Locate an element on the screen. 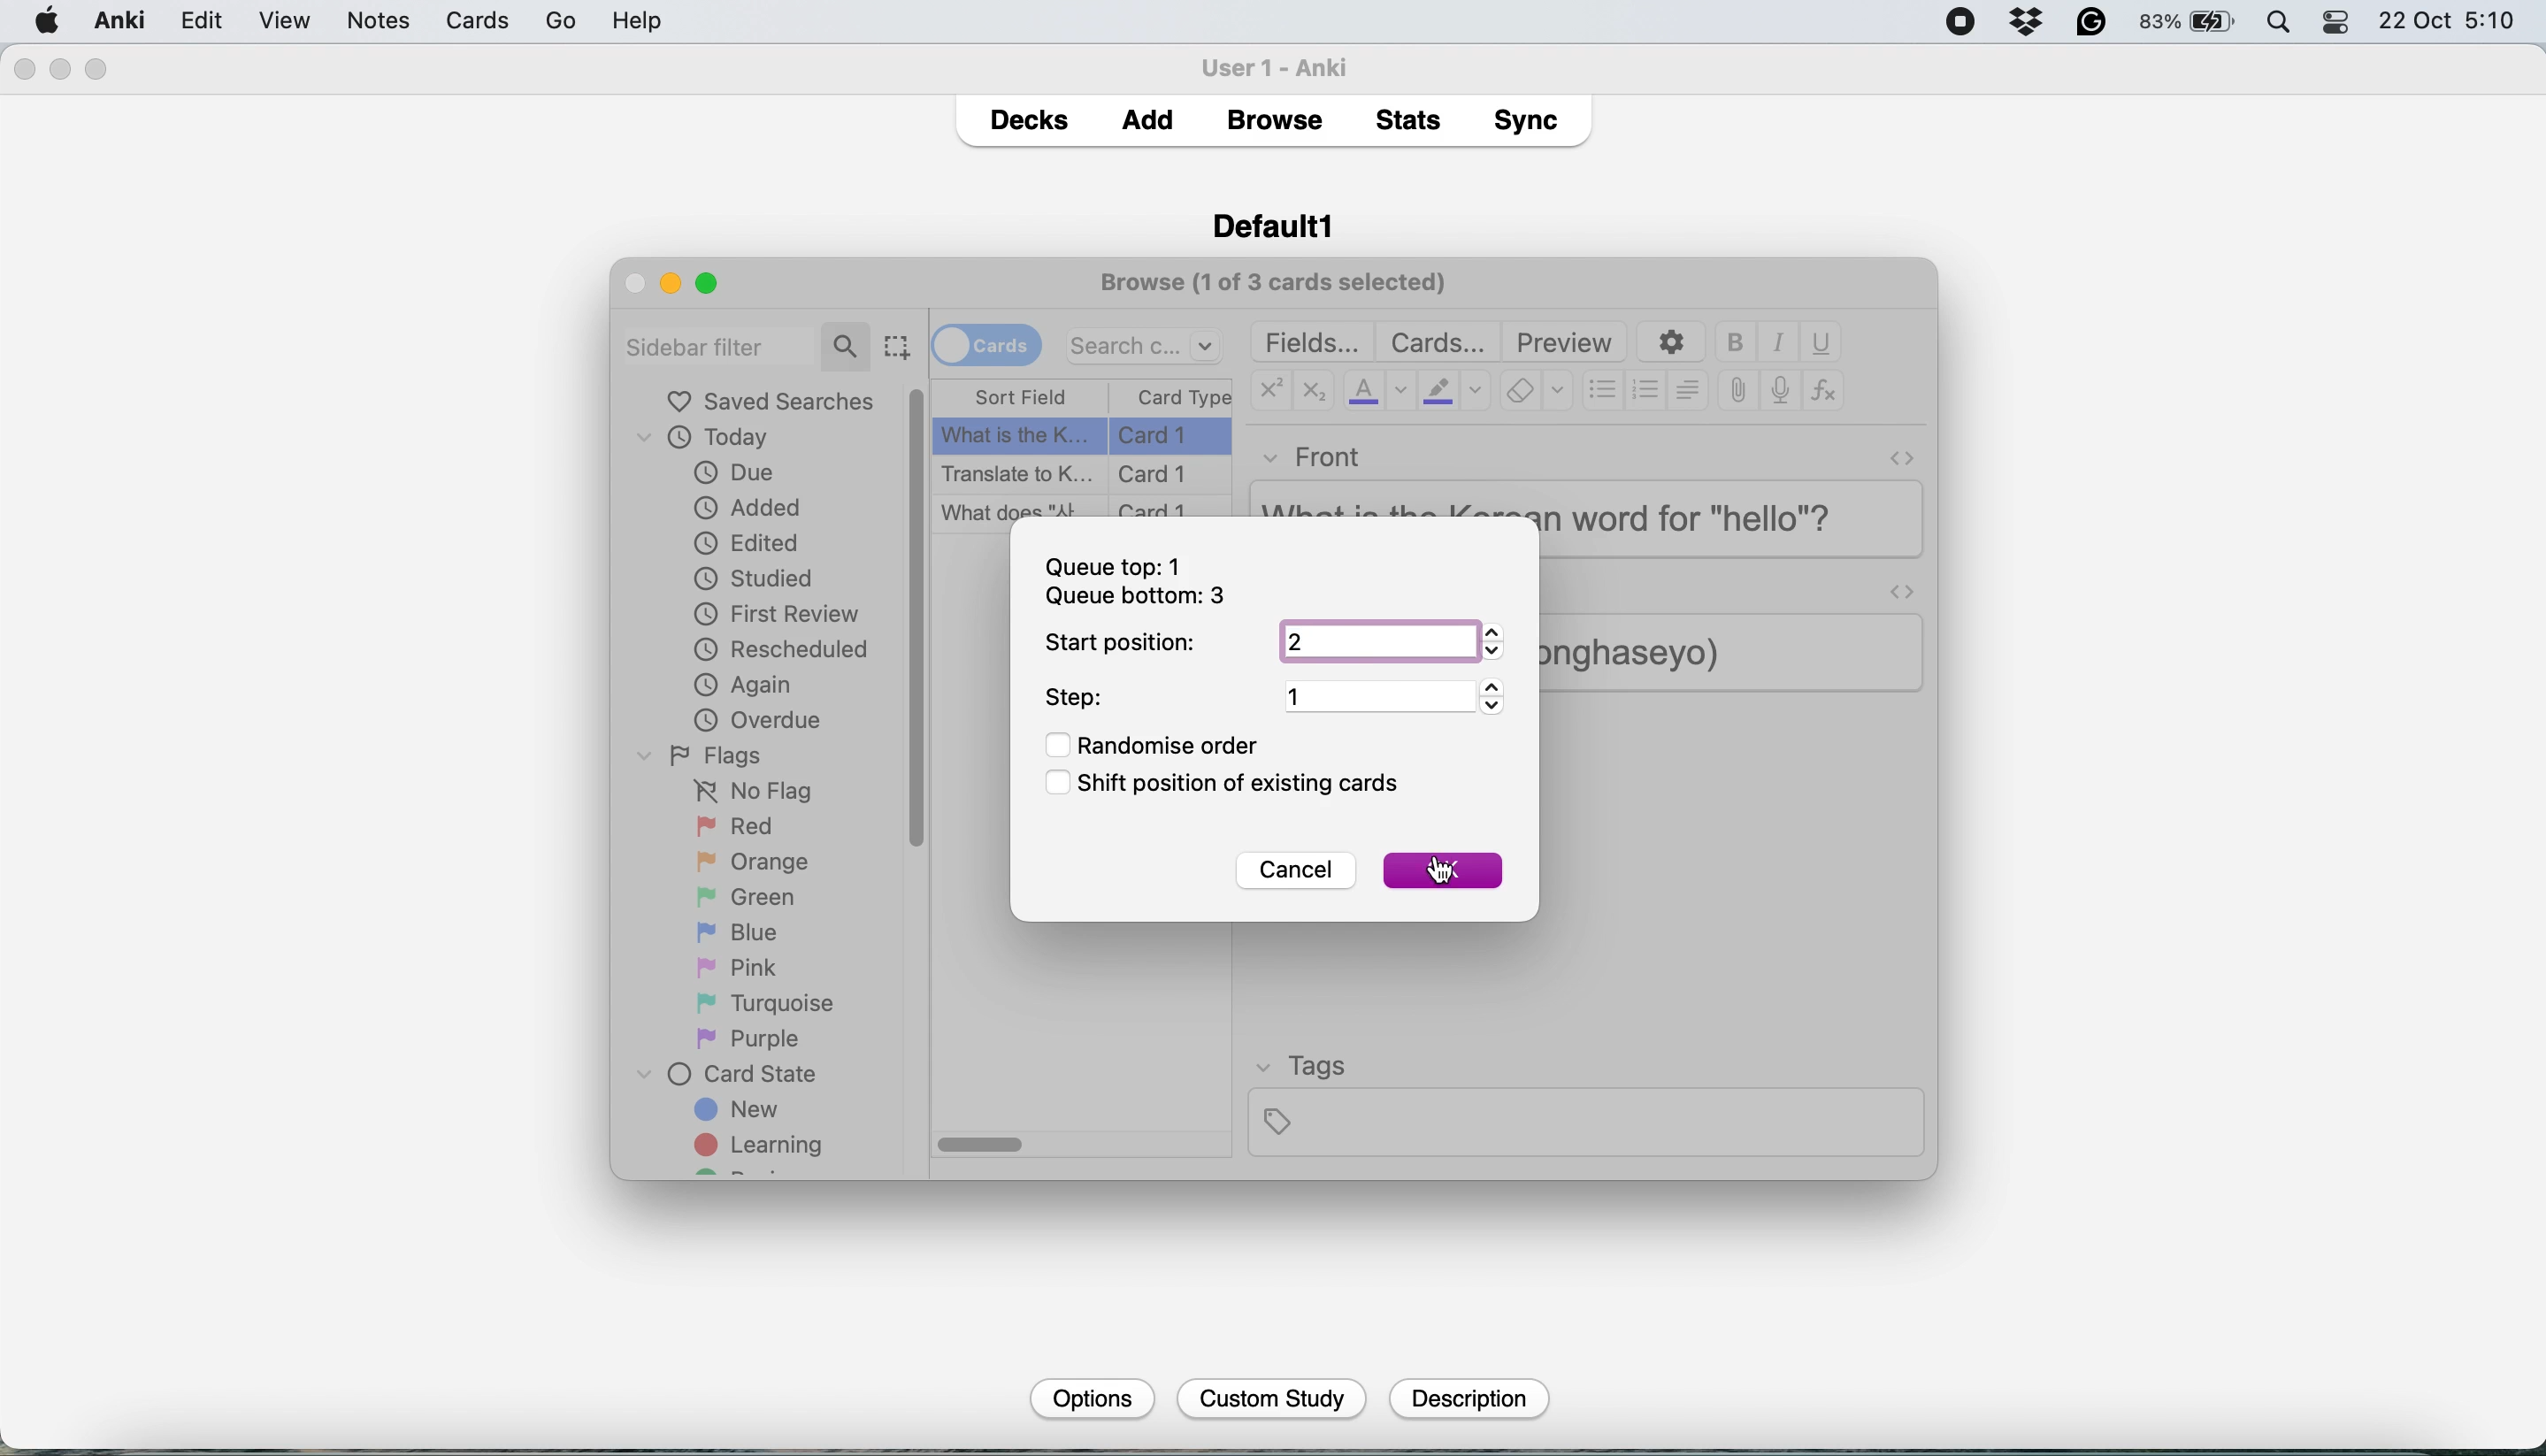 Image resolution: width=2546 pixels, height=1456 pixels. grammarly is located at coordinates (2093, 23).